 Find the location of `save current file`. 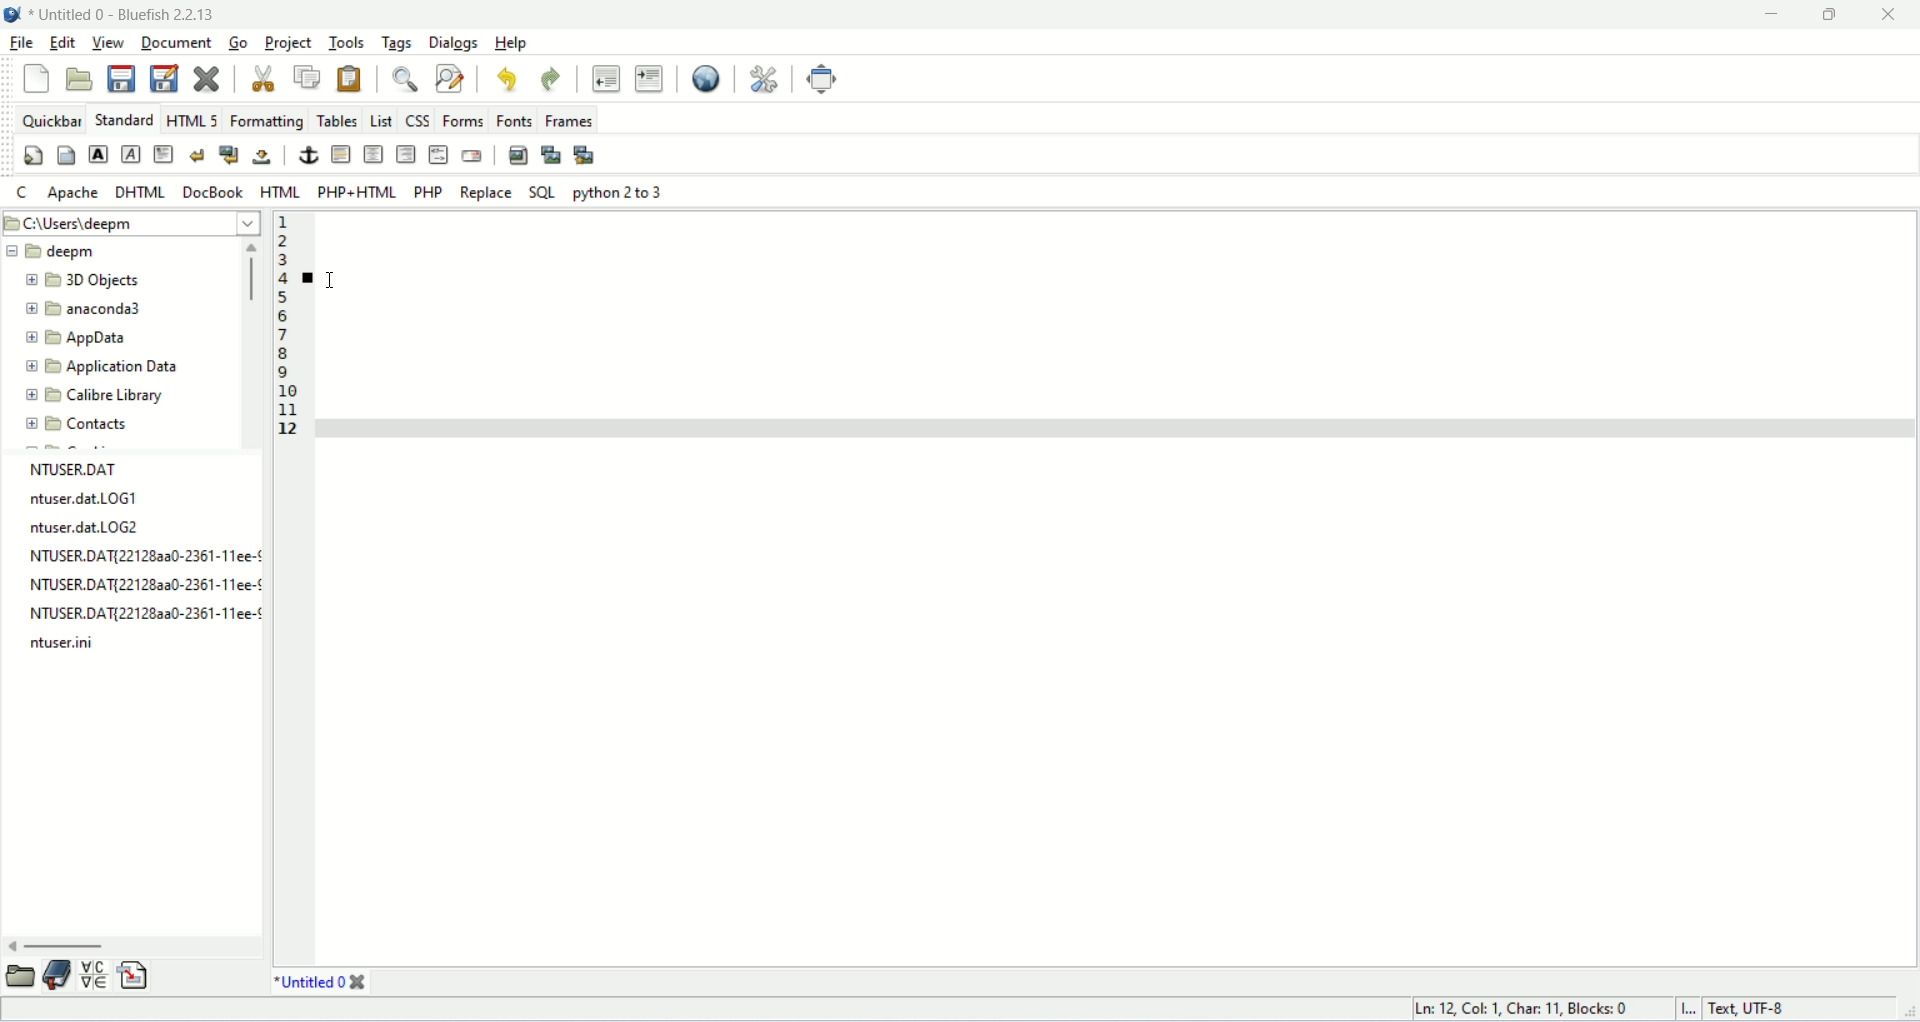

save current file is located at coordinates (121, 78).